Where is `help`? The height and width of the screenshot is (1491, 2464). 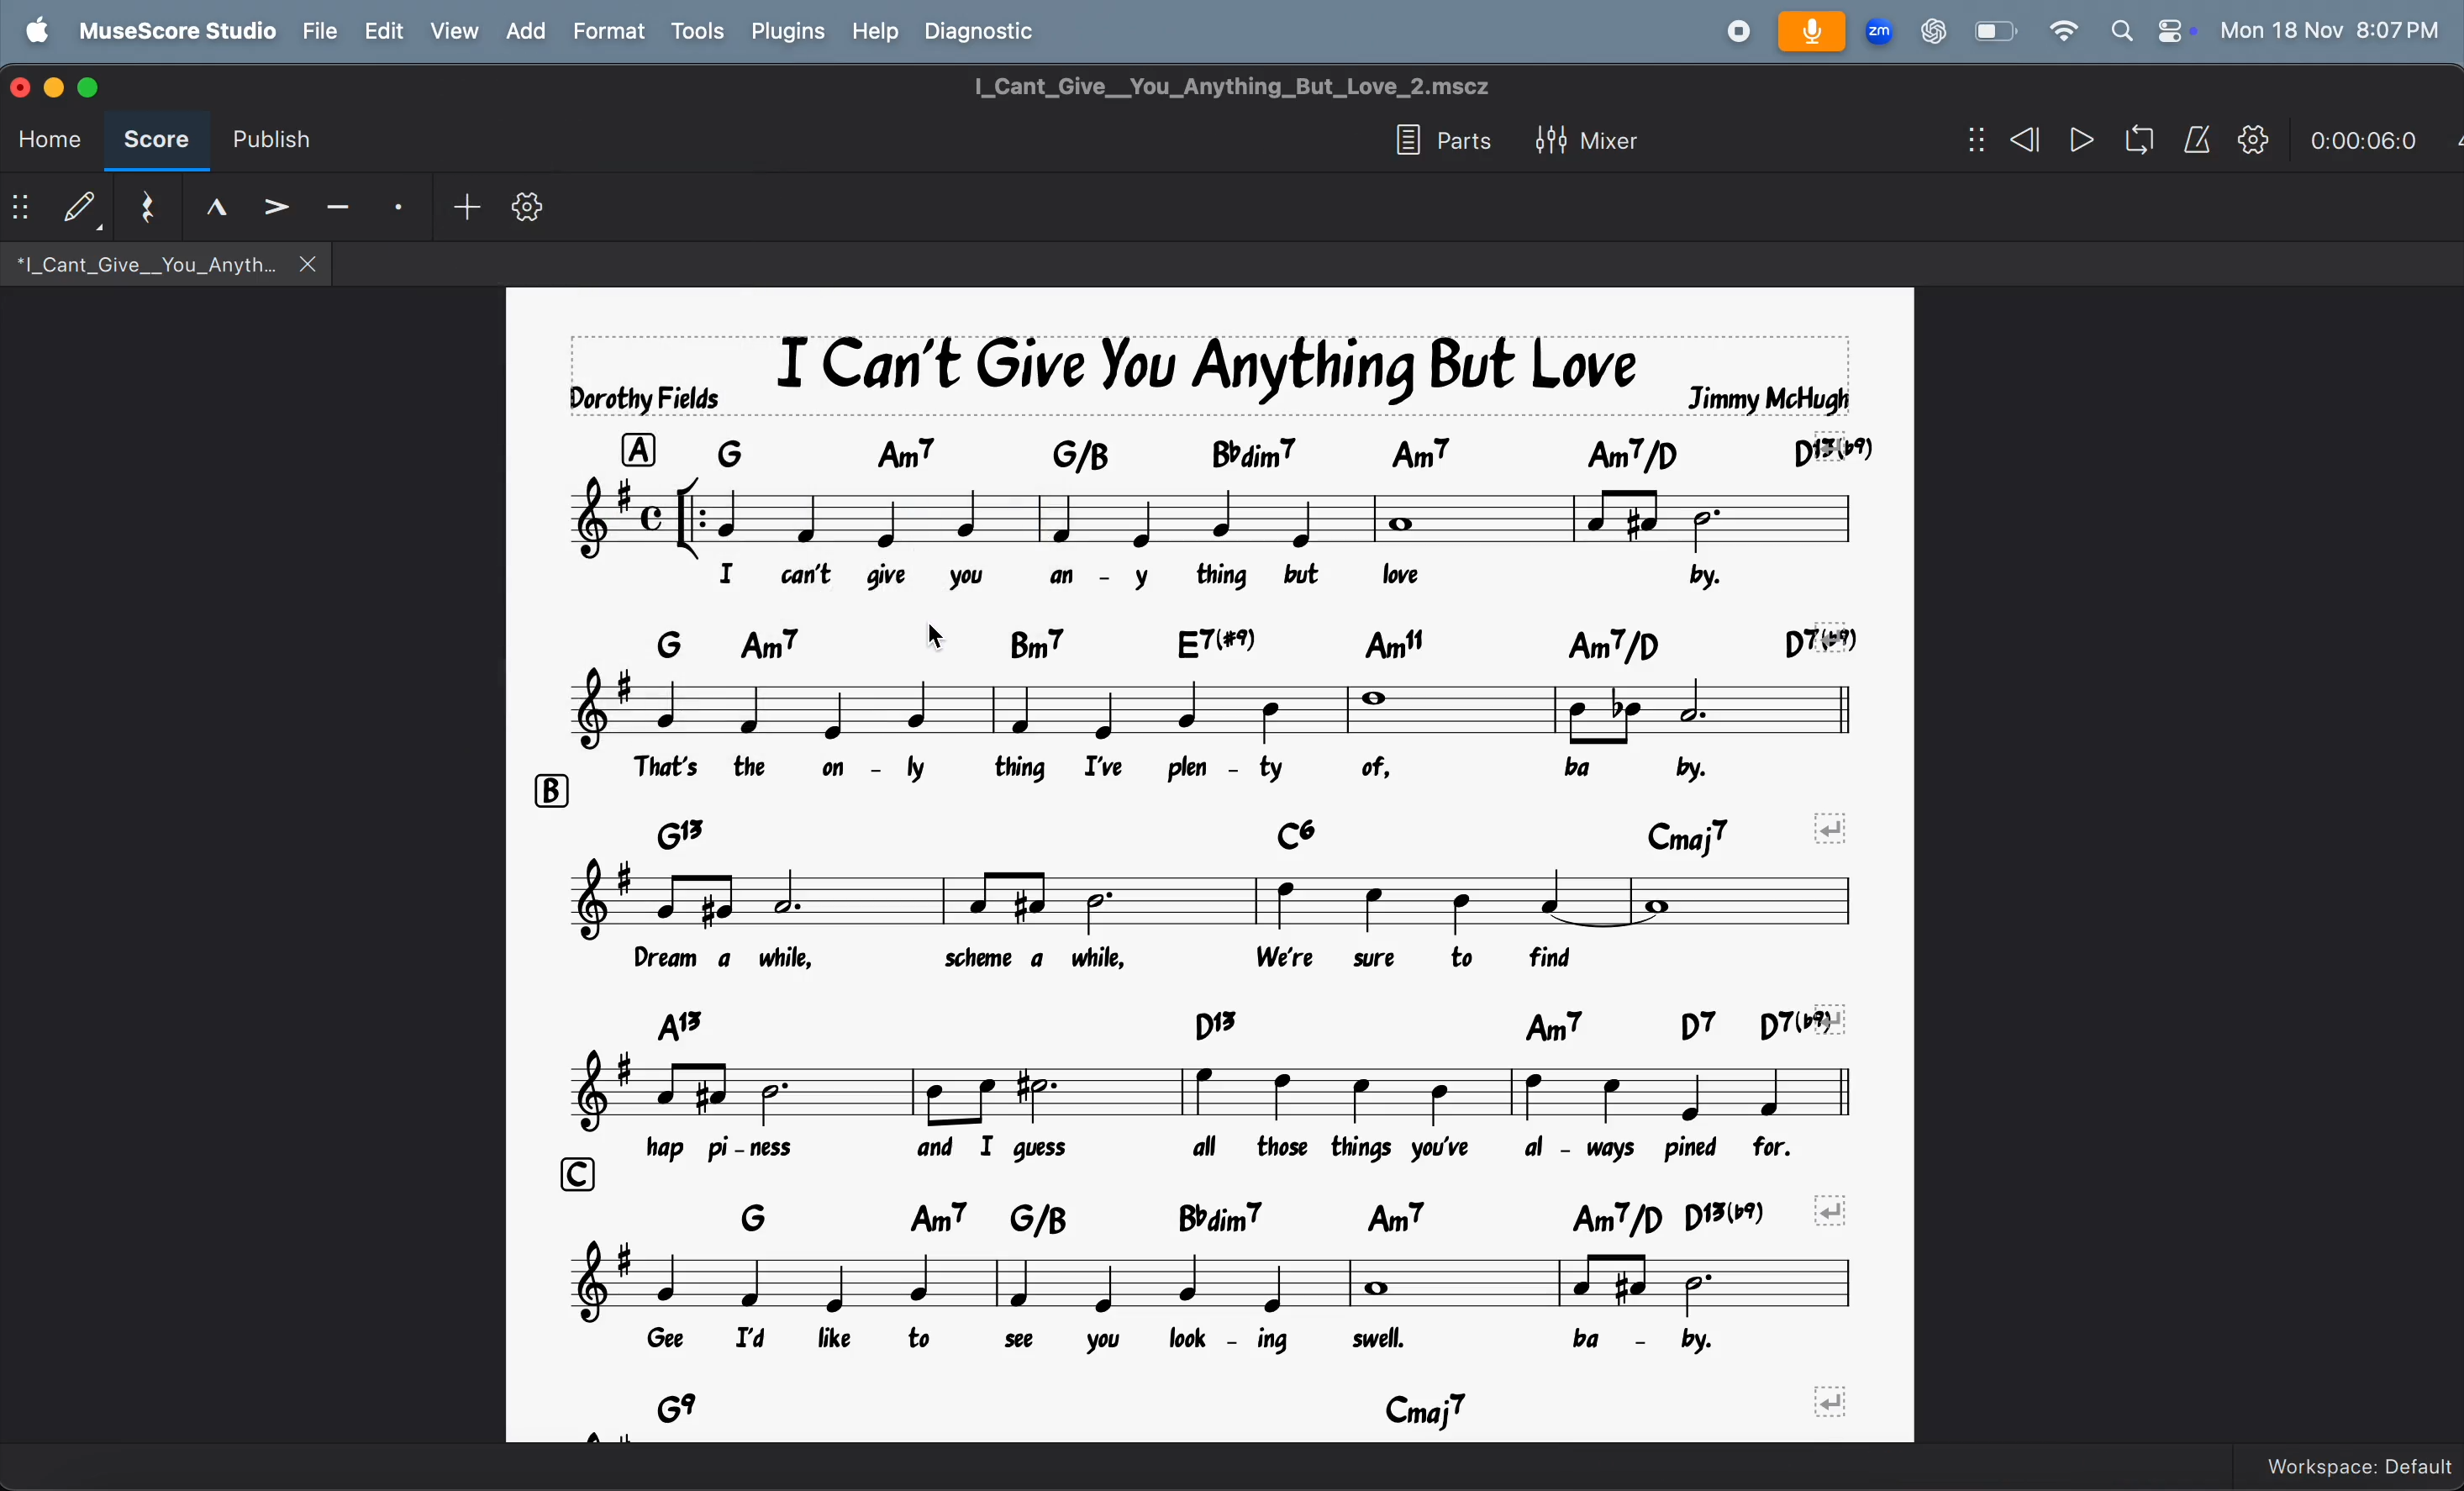
help is located at coordinates (878, 34).